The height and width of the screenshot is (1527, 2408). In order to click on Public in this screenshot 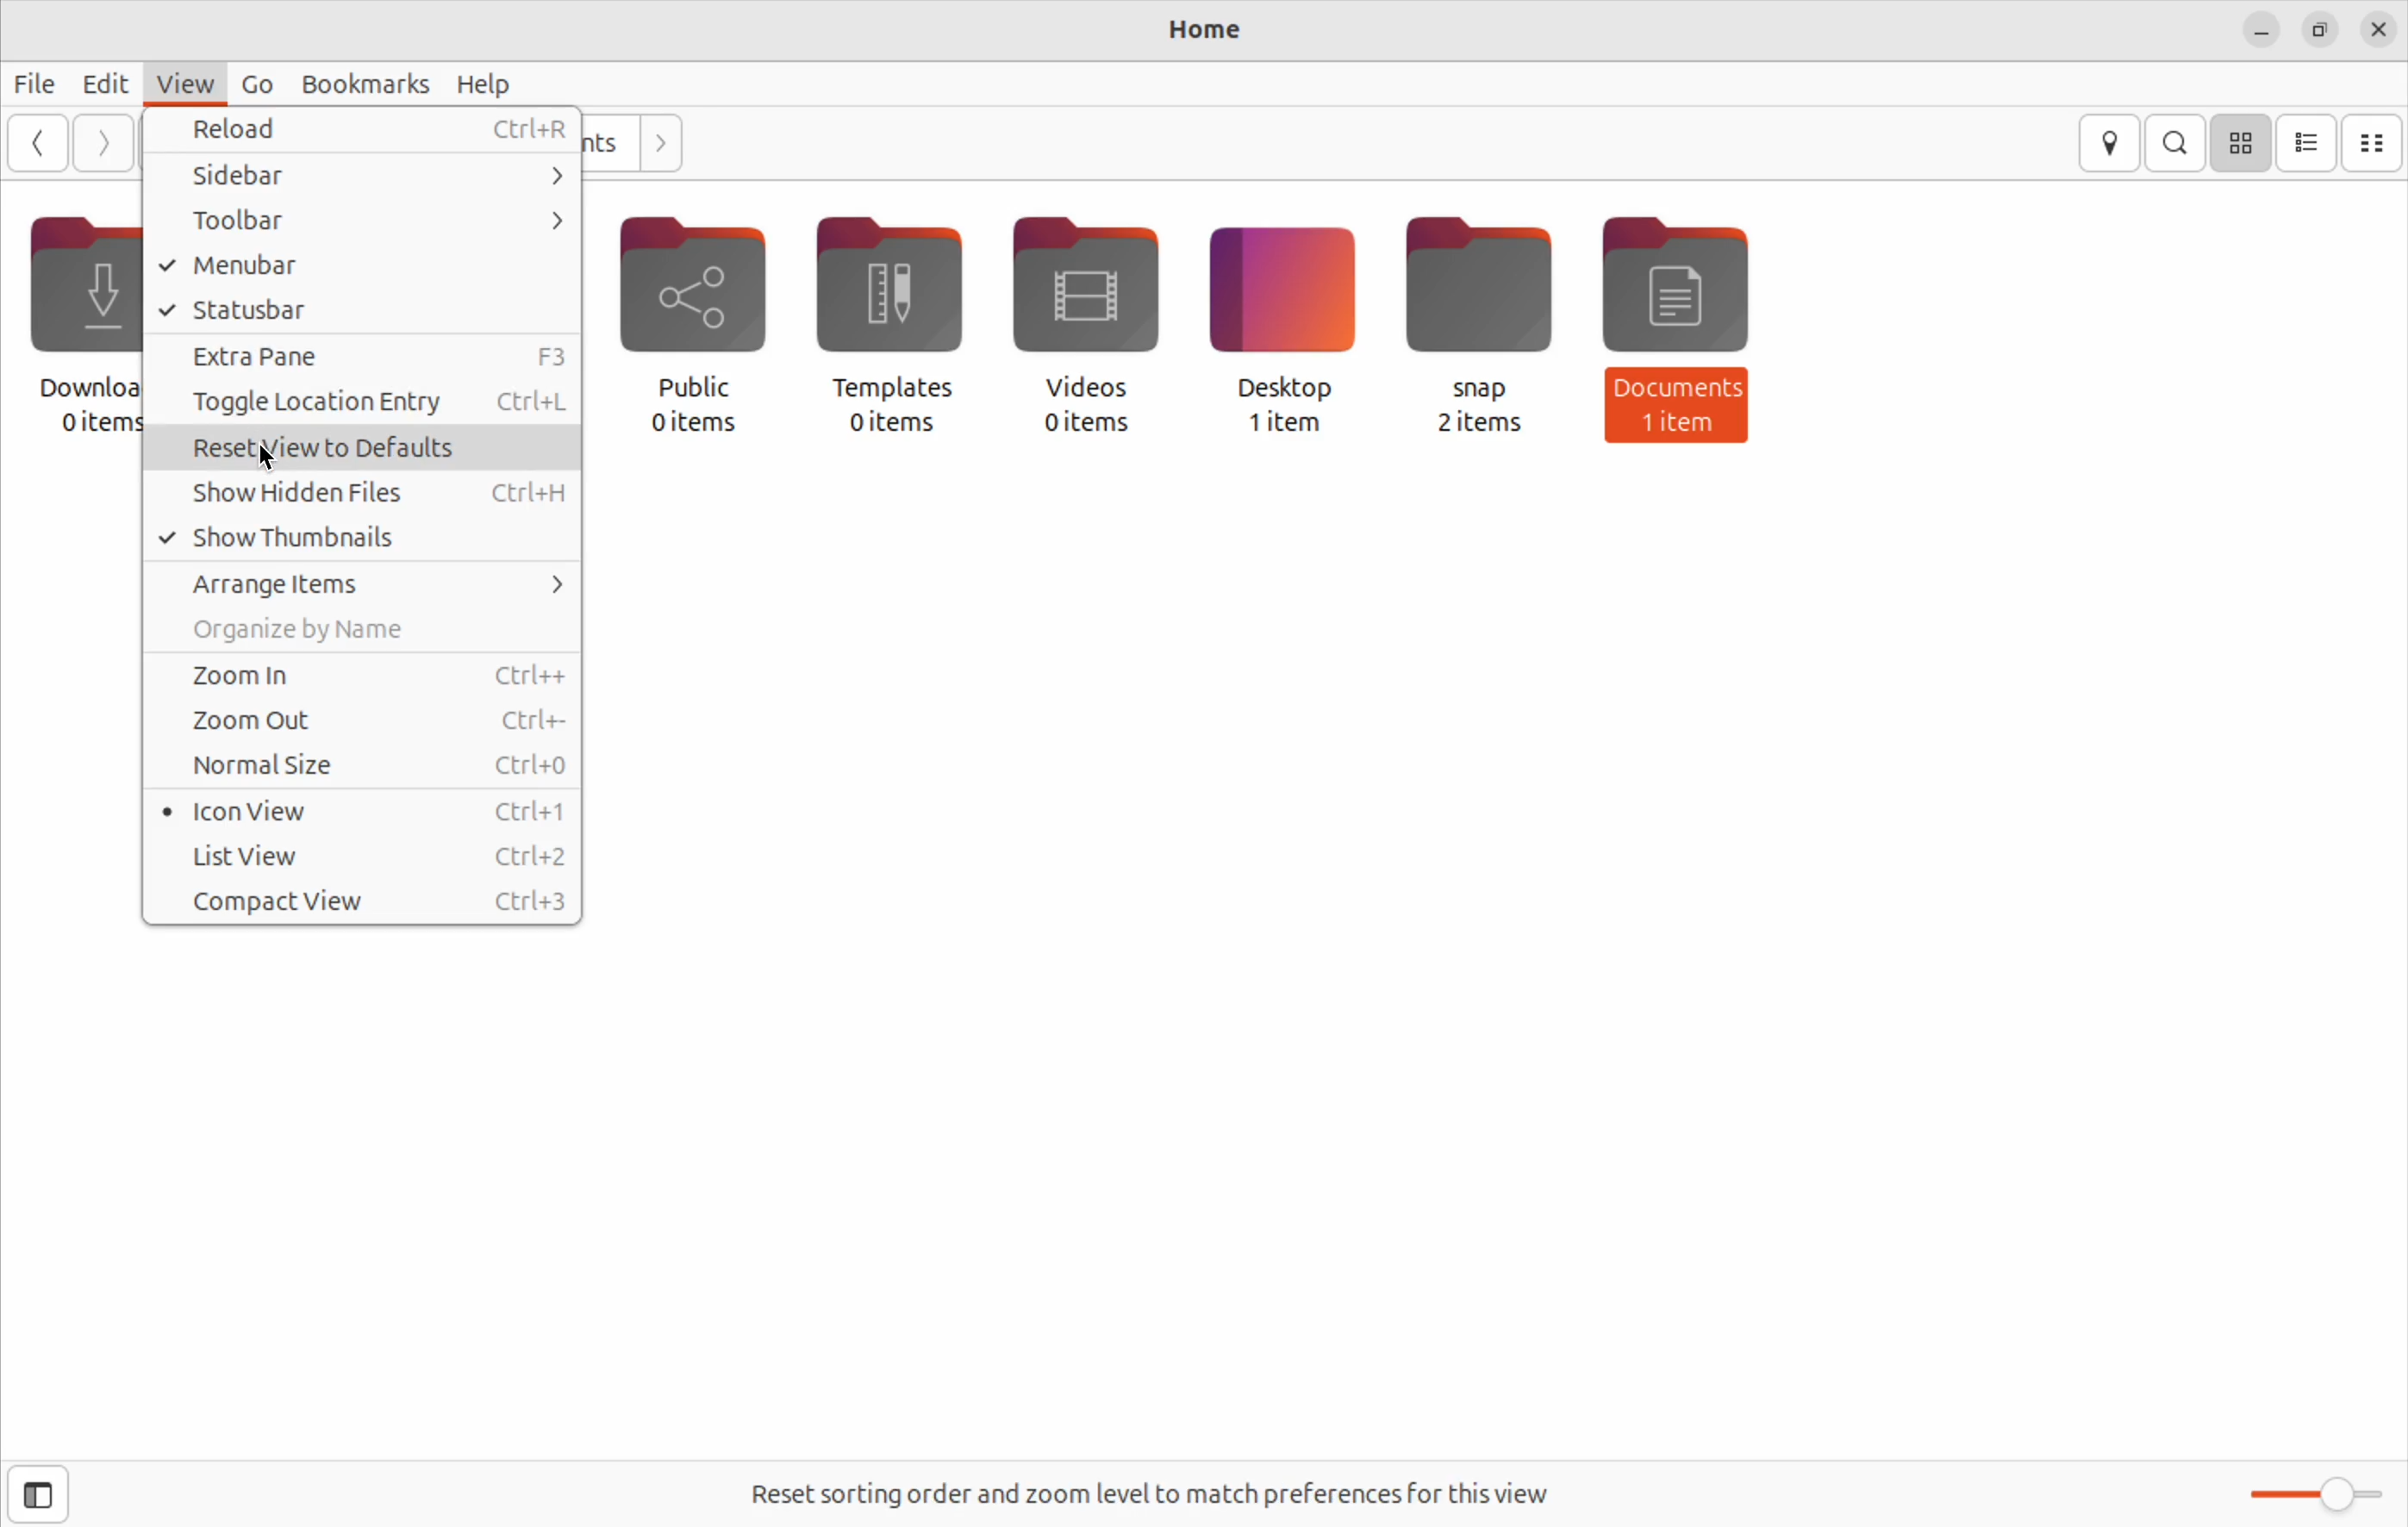, I will do `click(697, 299)`.